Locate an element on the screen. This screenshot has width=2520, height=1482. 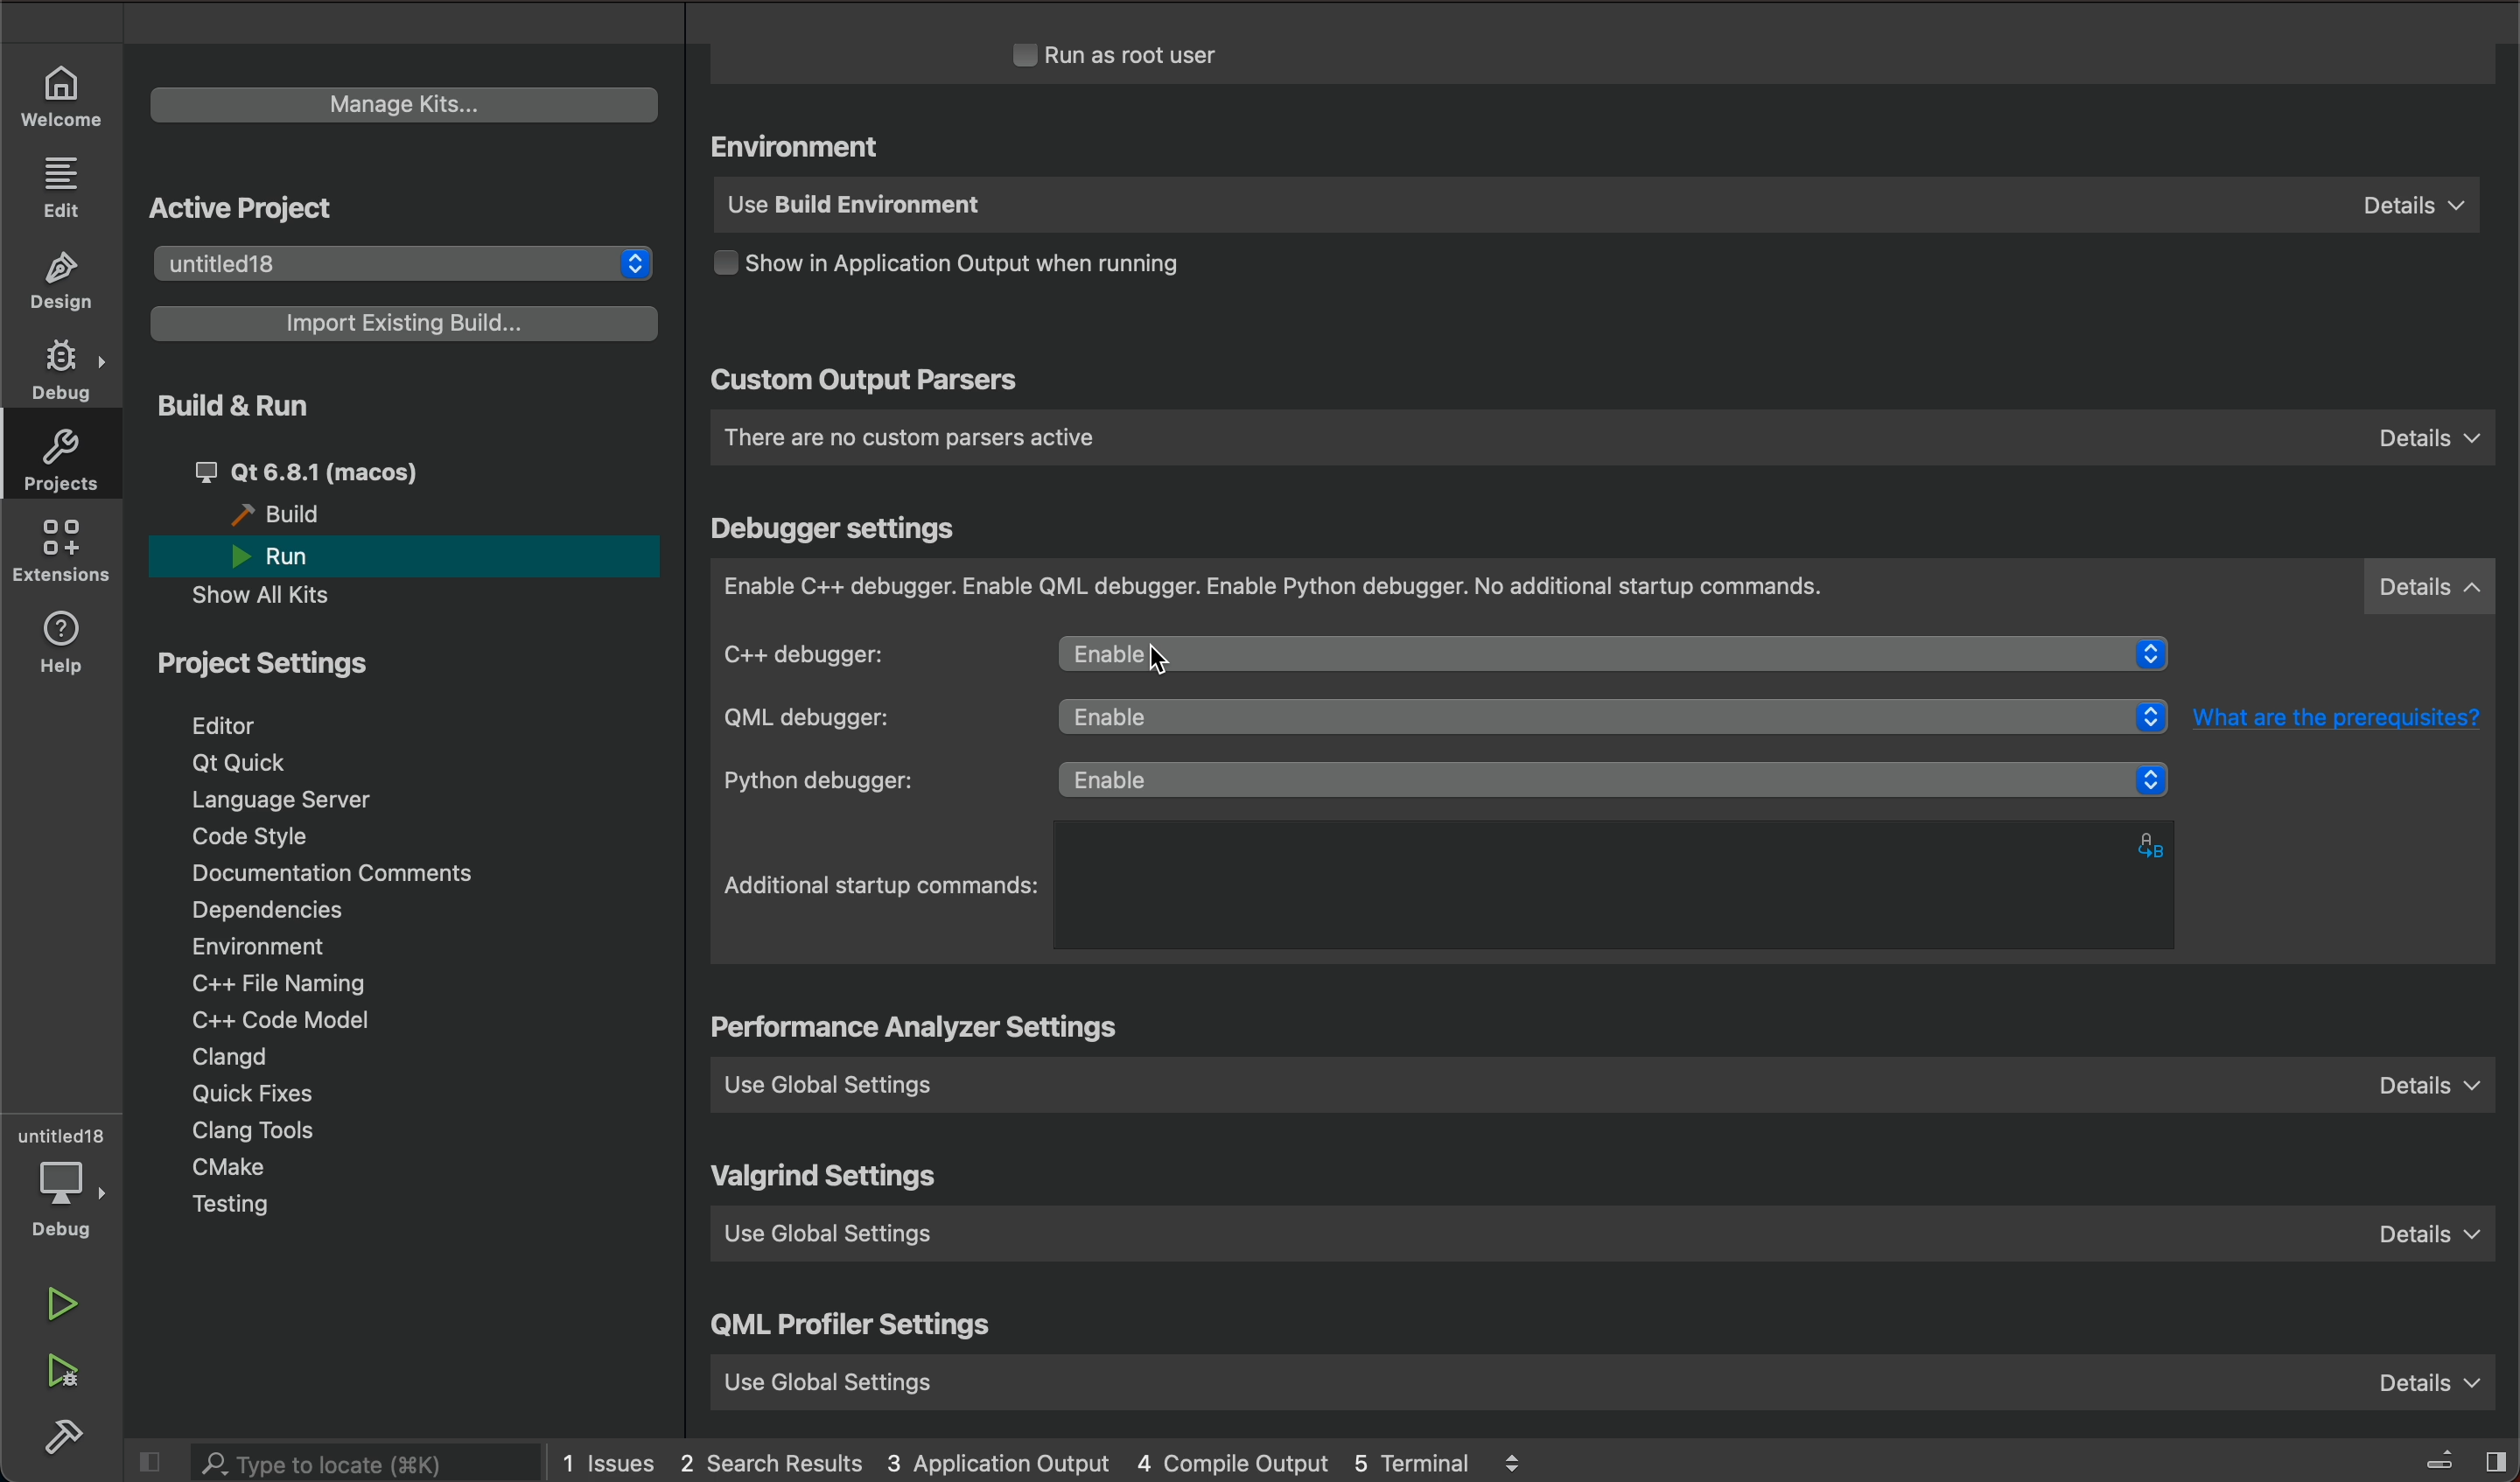
debugger is located at coordinates (1605, 588).